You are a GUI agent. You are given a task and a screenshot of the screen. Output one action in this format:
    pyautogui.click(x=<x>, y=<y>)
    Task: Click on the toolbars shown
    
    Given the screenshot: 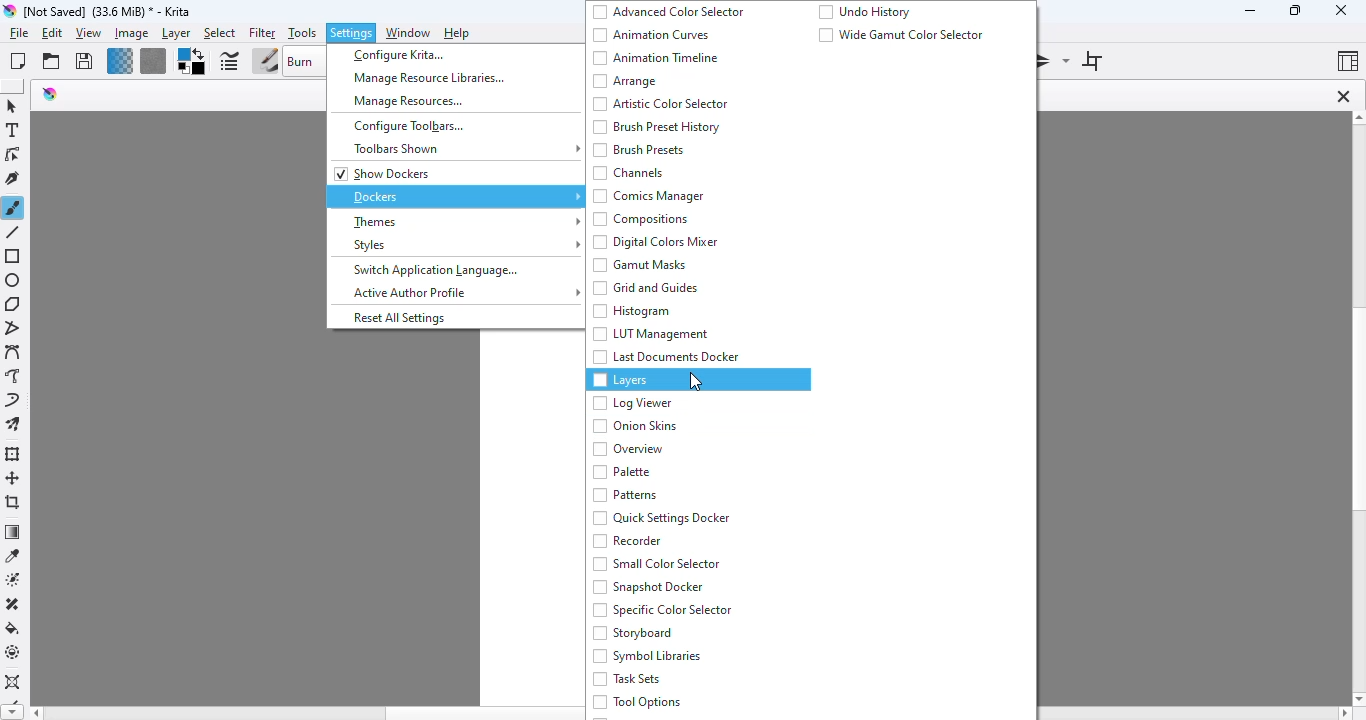 What is the action you would take?
    pyautogui.click(x=465, y=149)
    